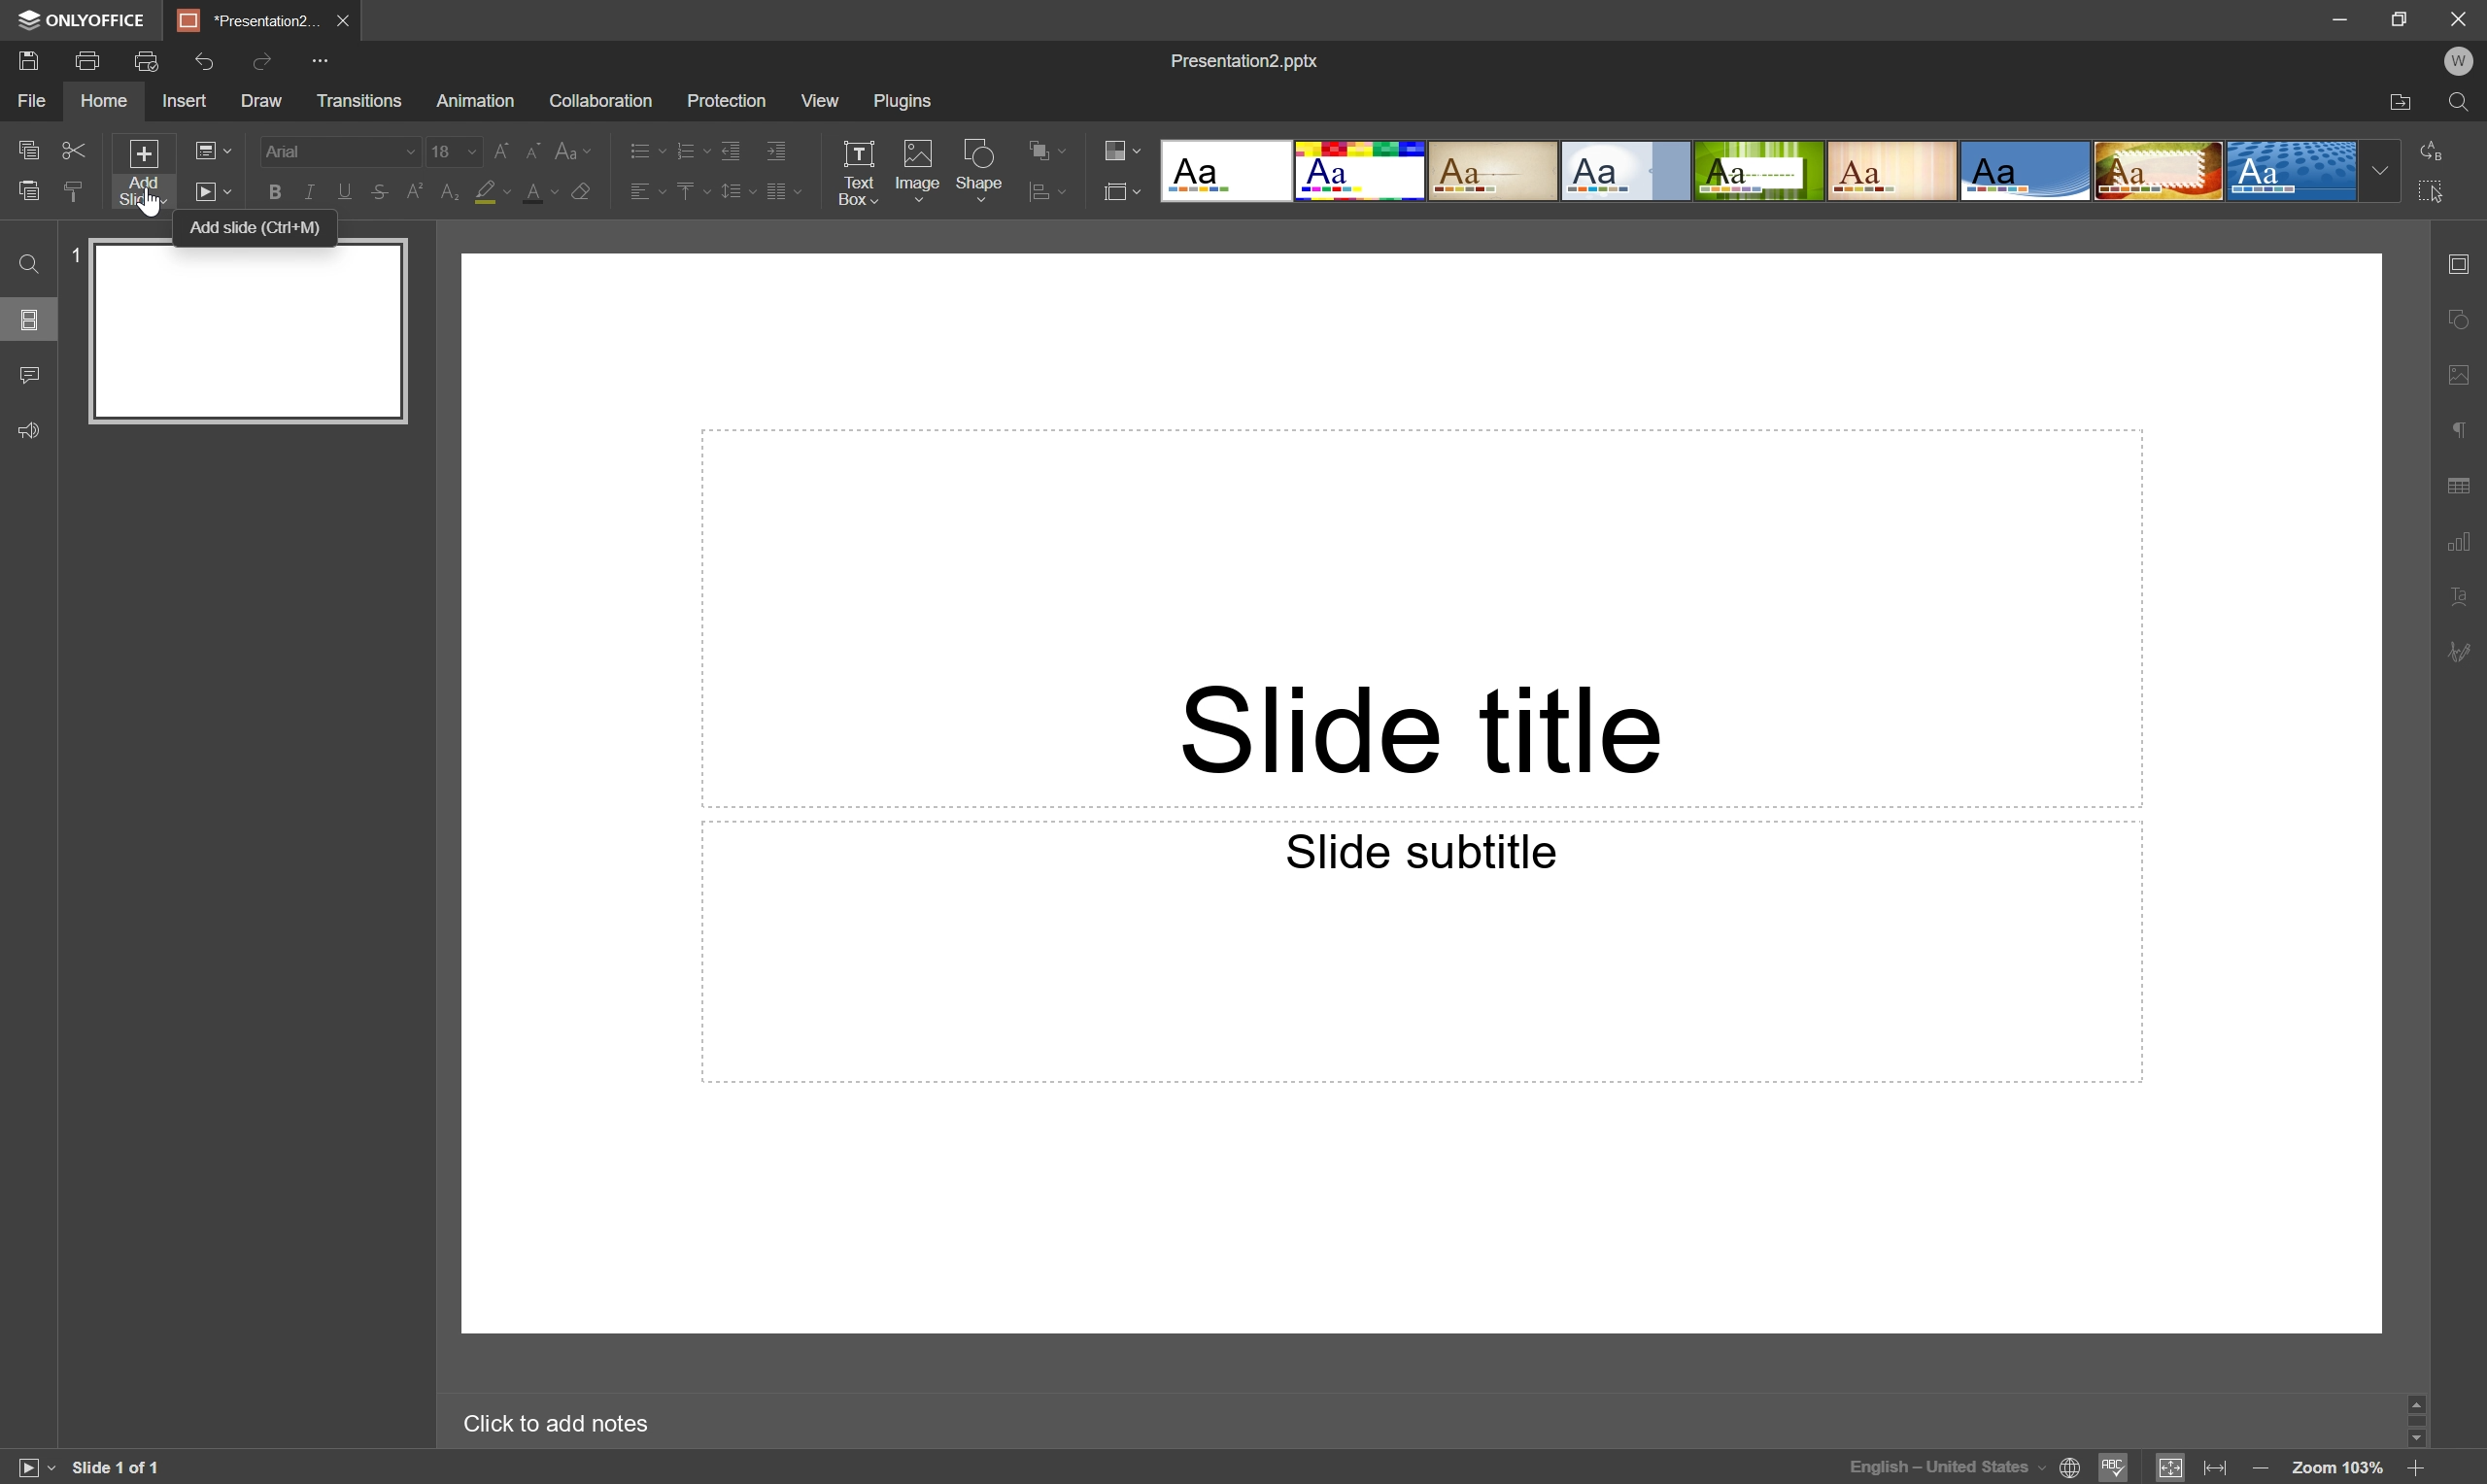 The height and width of the screenshot is (1484, 2487). I want to click on Table settings, so click(2467, 483).